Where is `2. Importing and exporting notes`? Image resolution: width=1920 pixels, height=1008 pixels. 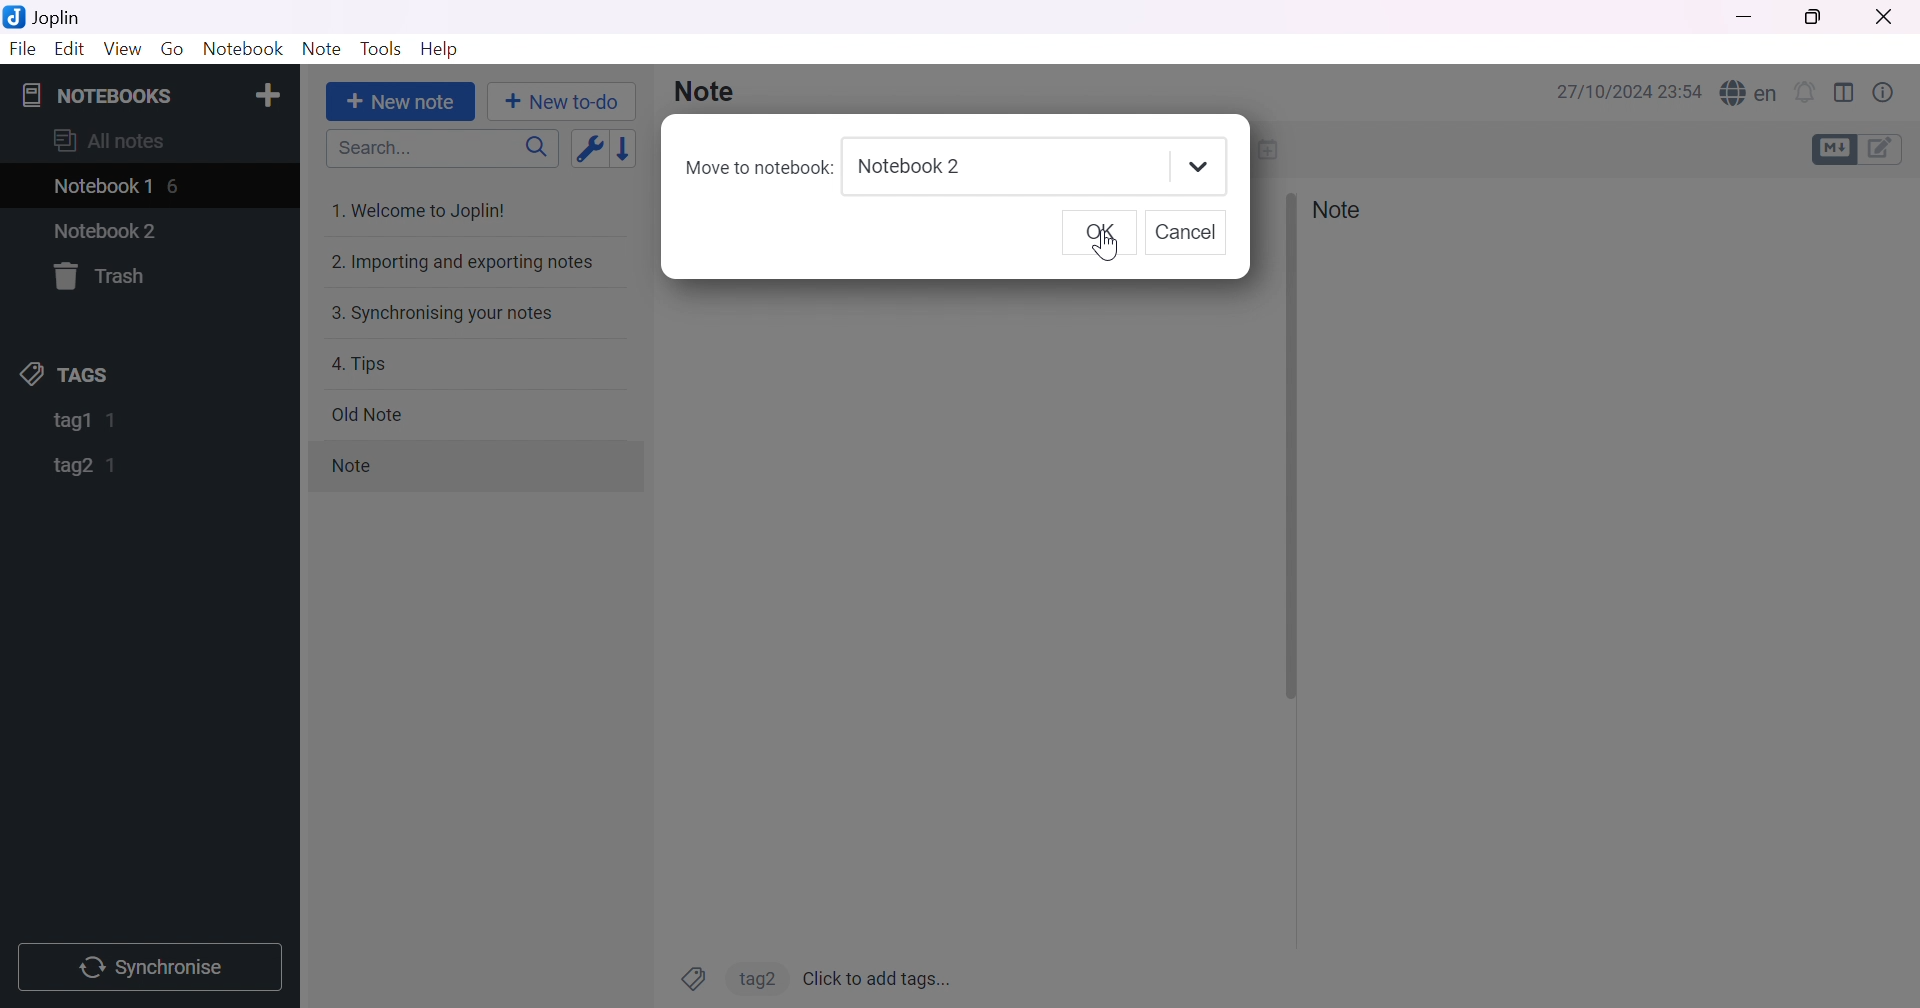
2. Importing and exporting notes is located at coordinates (461, 262).